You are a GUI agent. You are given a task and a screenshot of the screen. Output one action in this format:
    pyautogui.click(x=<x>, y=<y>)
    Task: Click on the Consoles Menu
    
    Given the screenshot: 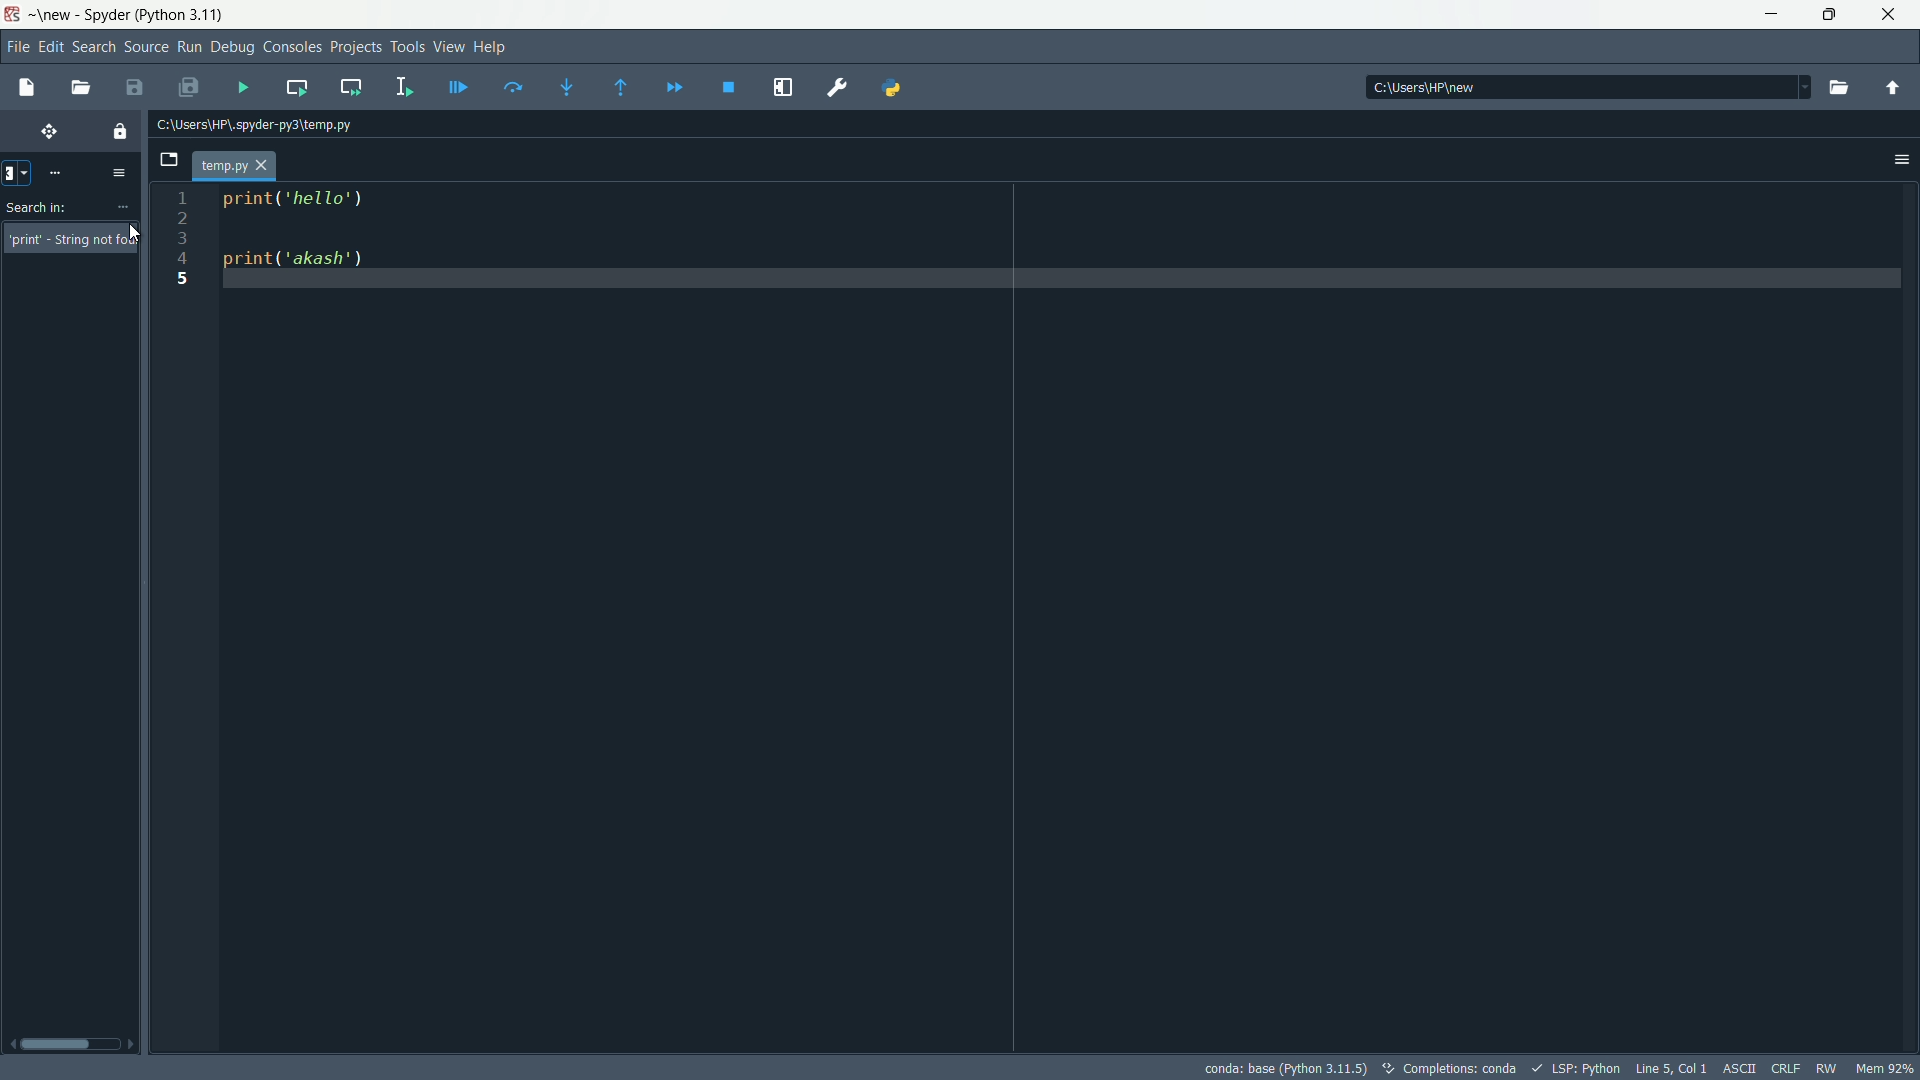 What is the action you would take?
    pyautogui.click(x=290, y=46)
    